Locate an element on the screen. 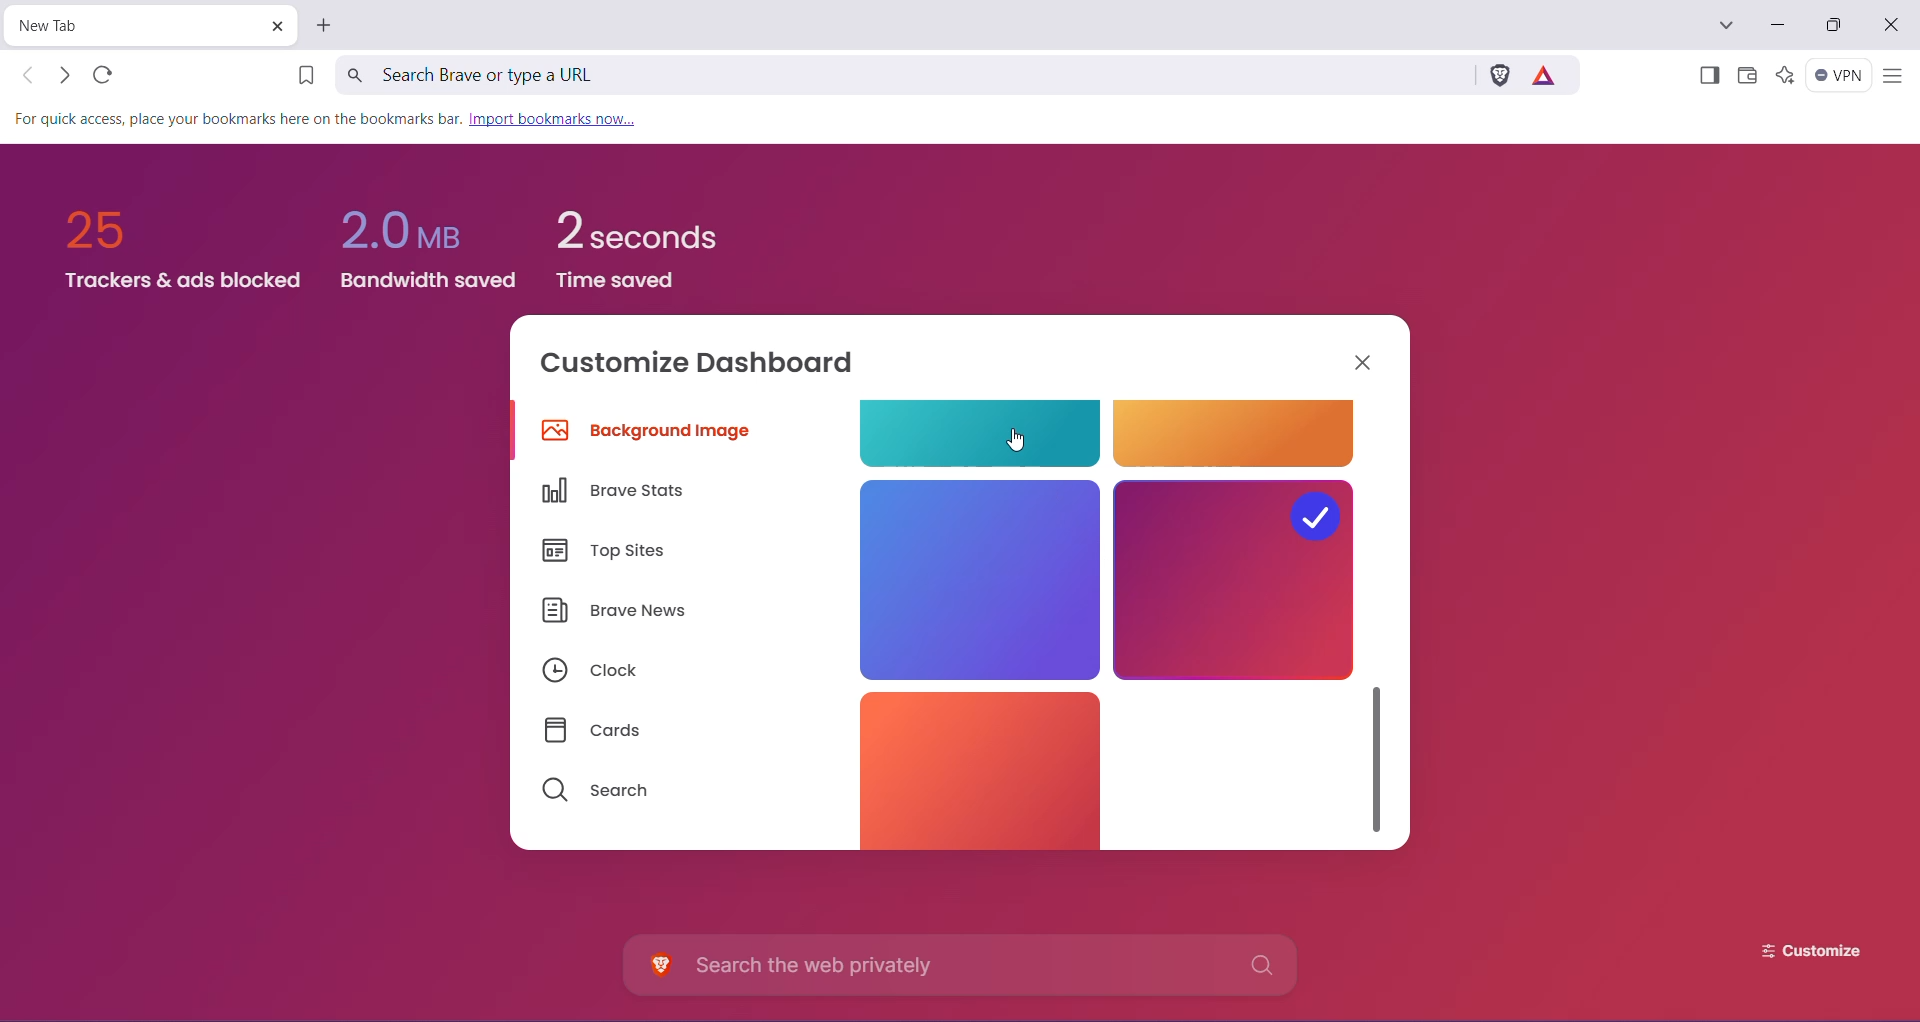  Top Sites is located at coordinates (609, 553).